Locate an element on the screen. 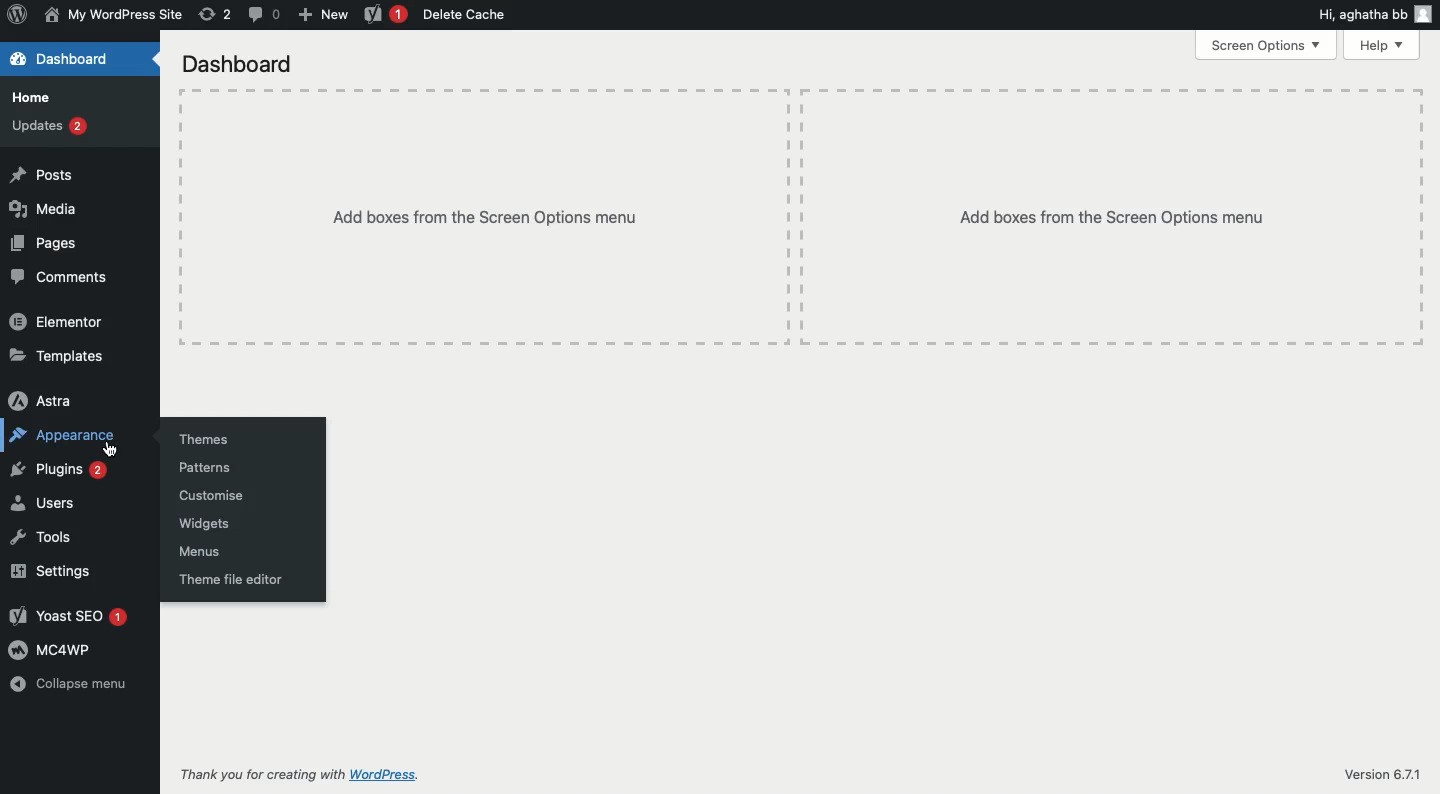 This screenshot has width=1440, height=794. Astra is located at coordinates (42, 400).